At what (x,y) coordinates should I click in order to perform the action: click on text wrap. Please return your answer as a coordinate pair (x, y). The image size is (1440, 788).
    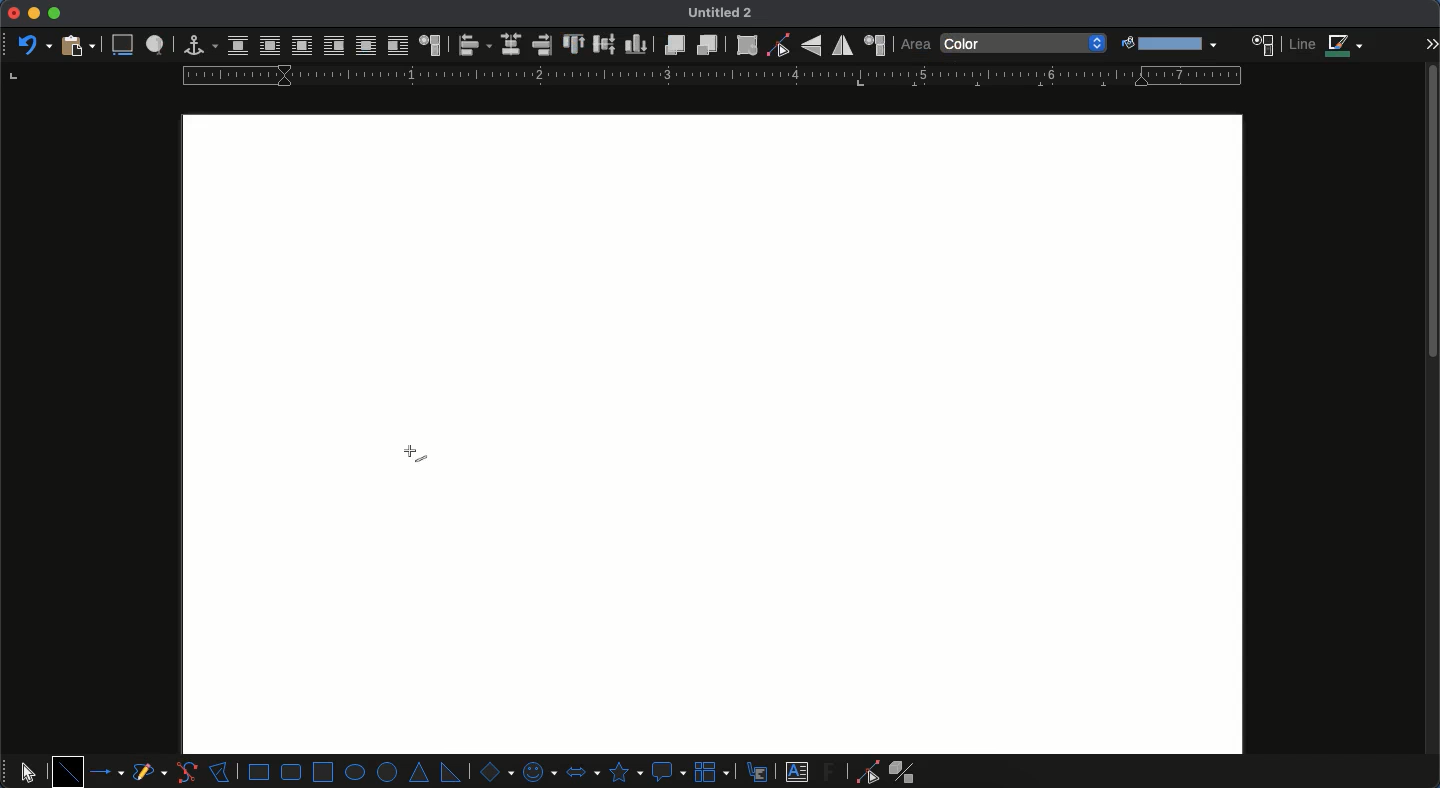
    Looking at the image, I should click on (429, 44).